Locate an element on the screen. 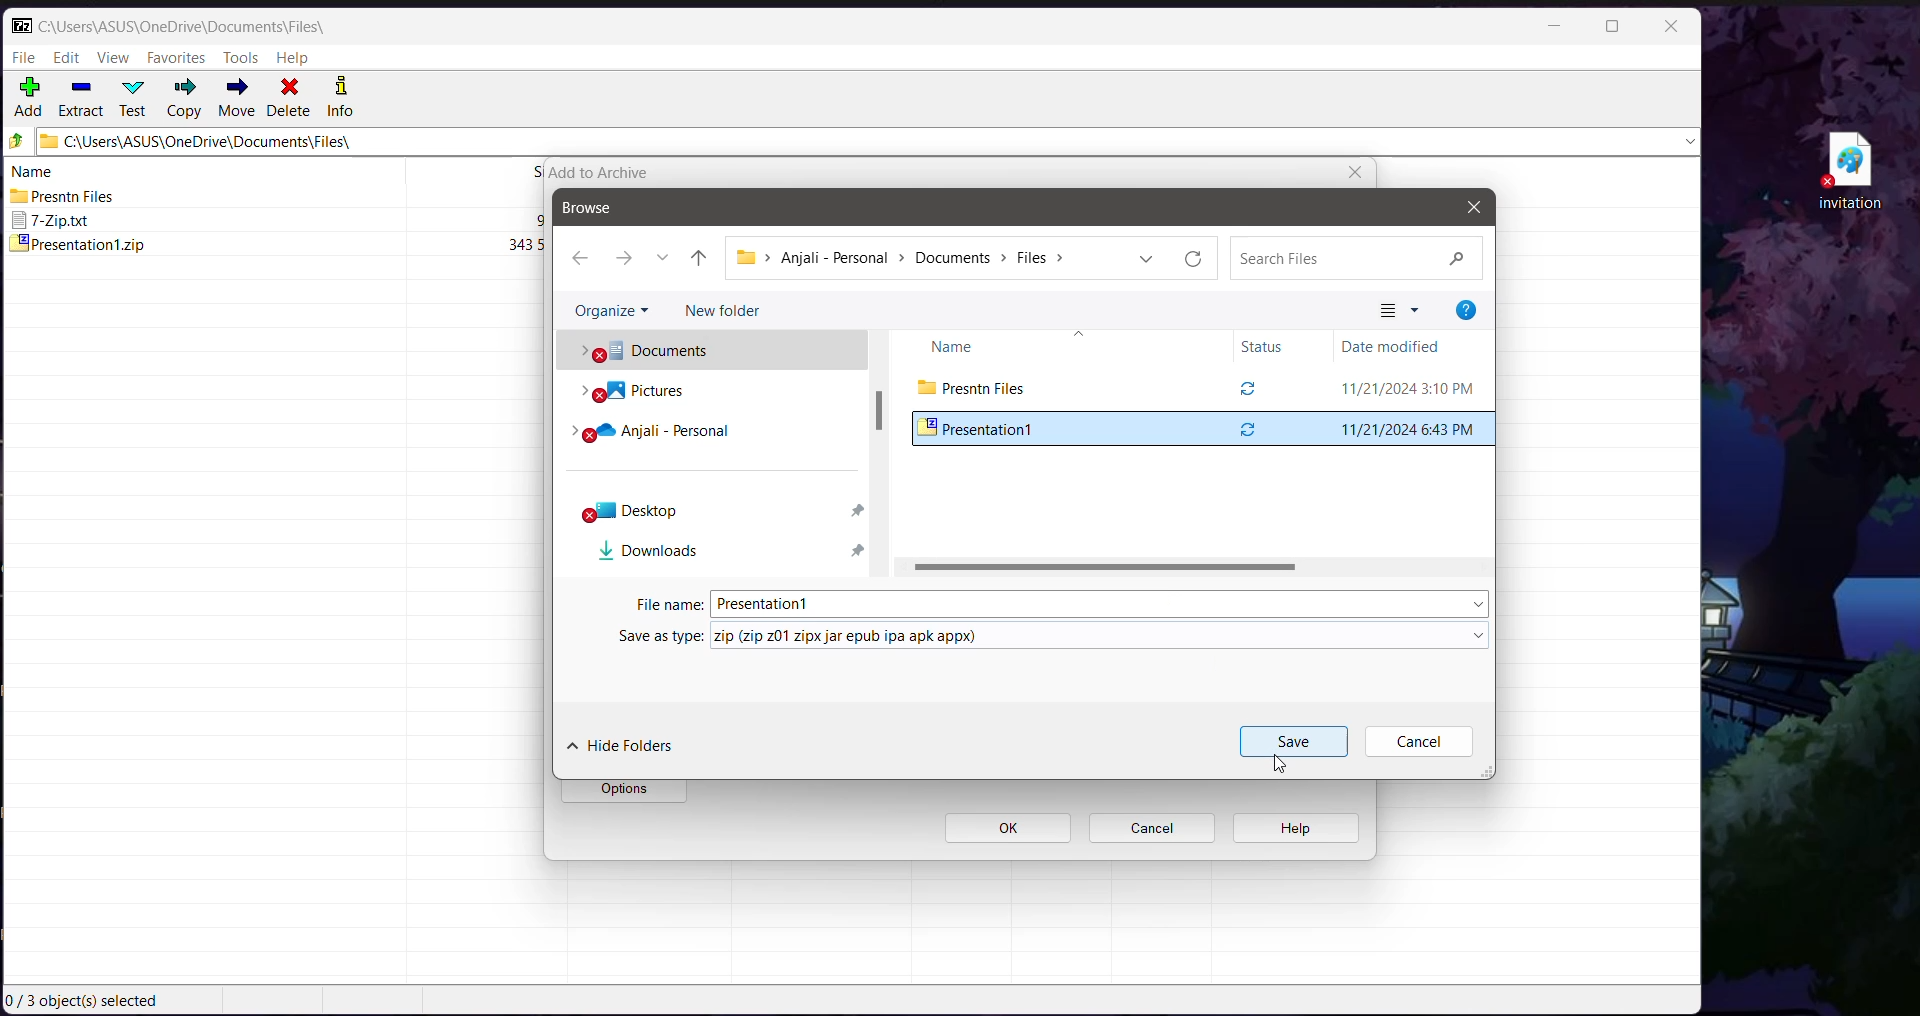  Save is located at coordinates (1295, 742).